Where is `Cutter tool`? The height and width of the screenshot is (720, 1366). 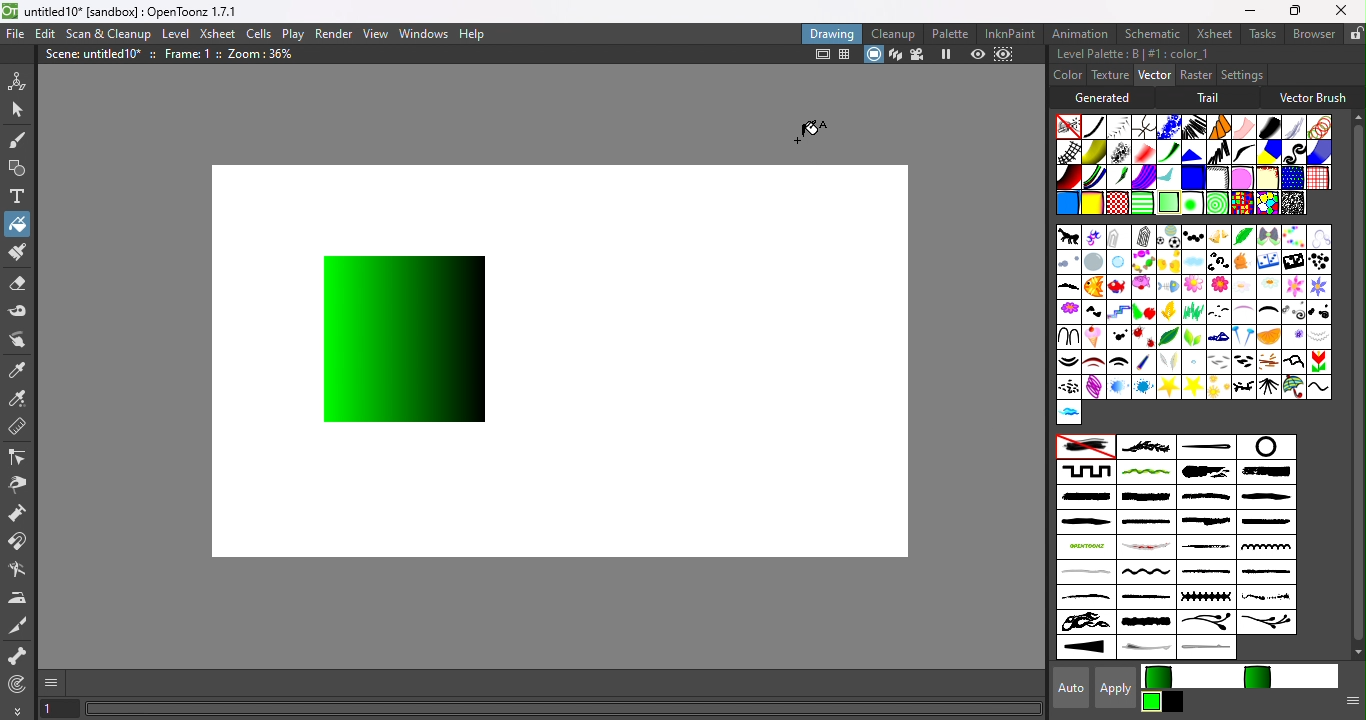 Cutter tool is located at coordinates (22, 626).